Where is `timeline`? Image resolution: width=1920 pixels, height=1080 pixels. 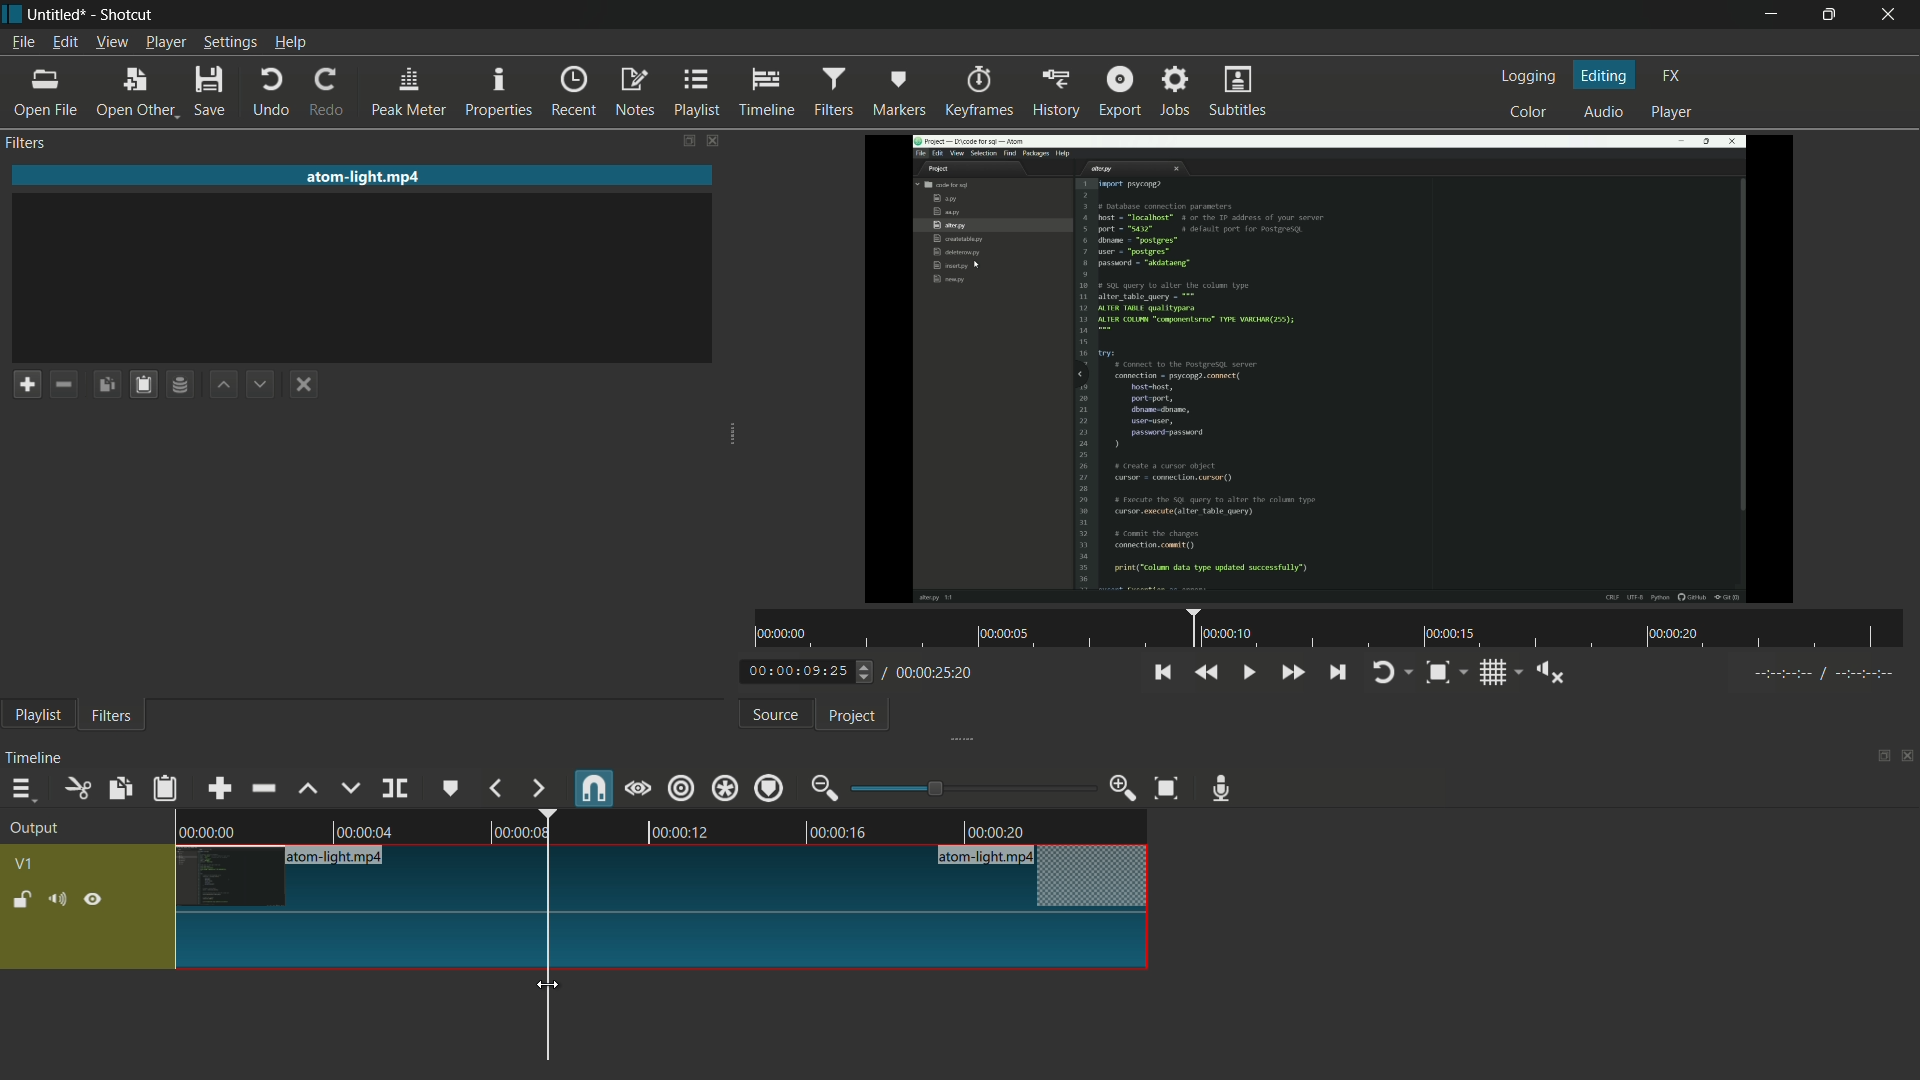 timeline is located at coordinates (770, 93).